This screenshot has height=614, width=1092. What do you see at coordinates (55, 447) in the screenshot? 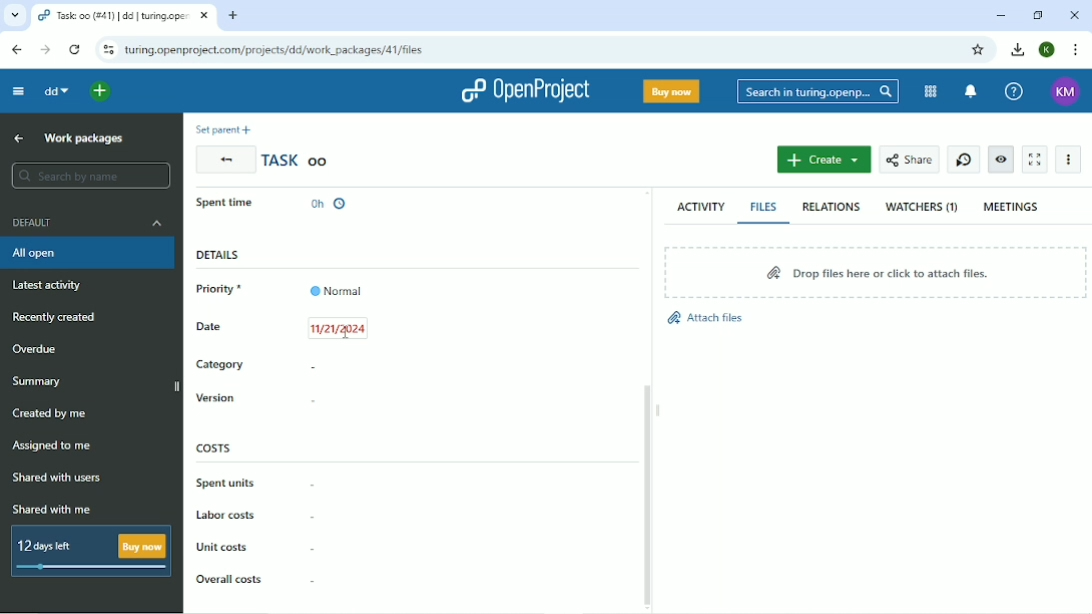
I see `Assigned to me` at bounding box center [55, 447].